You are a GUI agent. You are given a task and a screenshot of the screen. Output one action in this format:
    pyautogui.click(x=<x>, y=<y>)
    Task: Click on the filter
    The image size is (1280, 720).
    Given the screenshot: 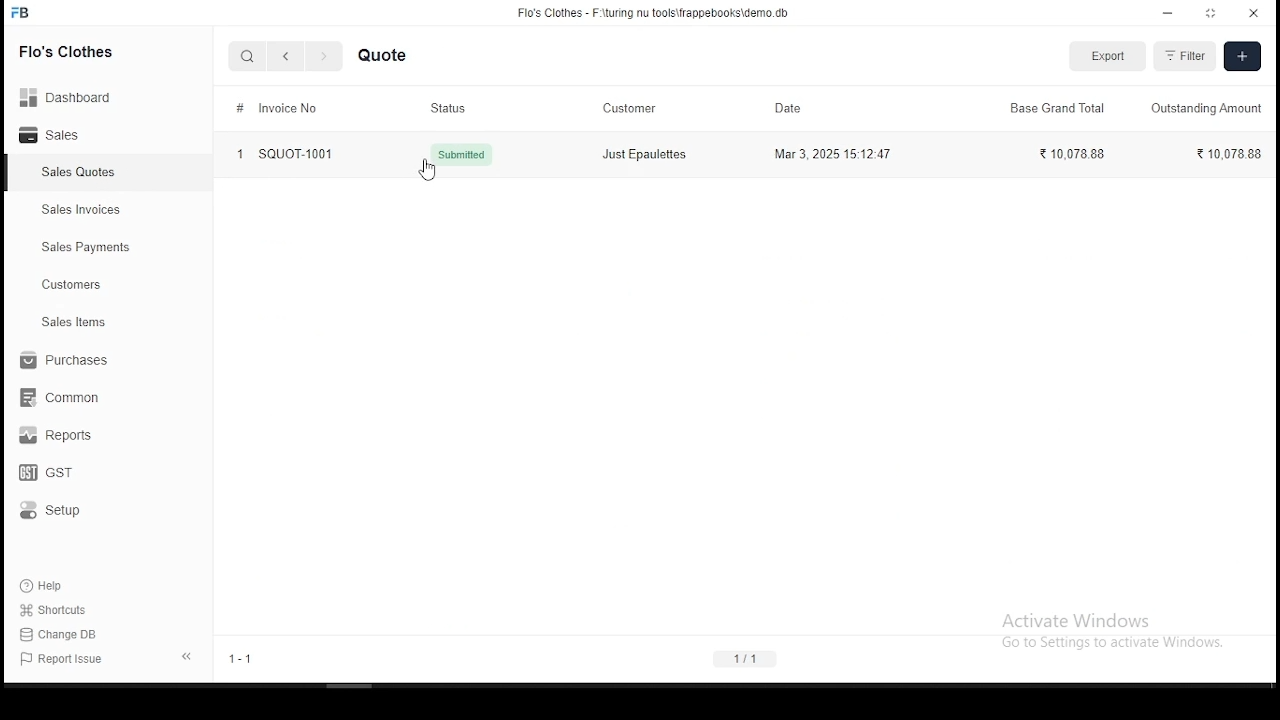 What is the action you would take?
    pyautogui.click(x=1208, y=56)
    